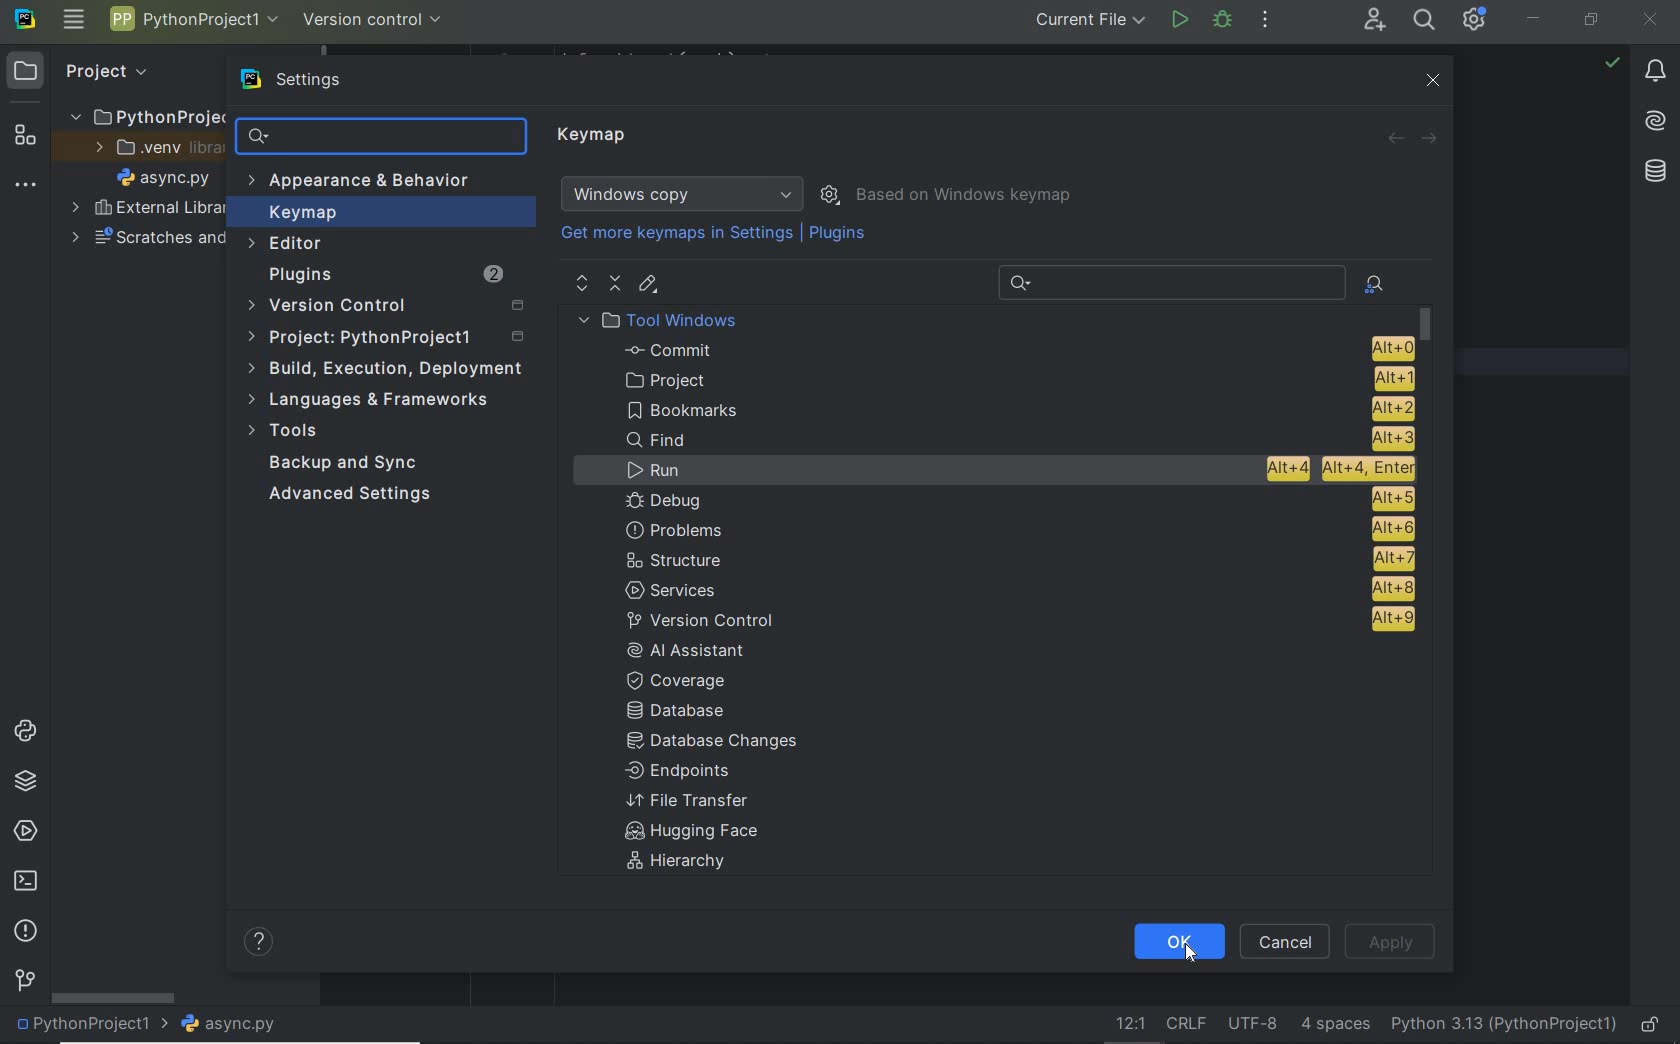  What do you see at coordinates (1432, 459) in the screenshot?
I see `scrollbar` at bounding box center [1432, 459].